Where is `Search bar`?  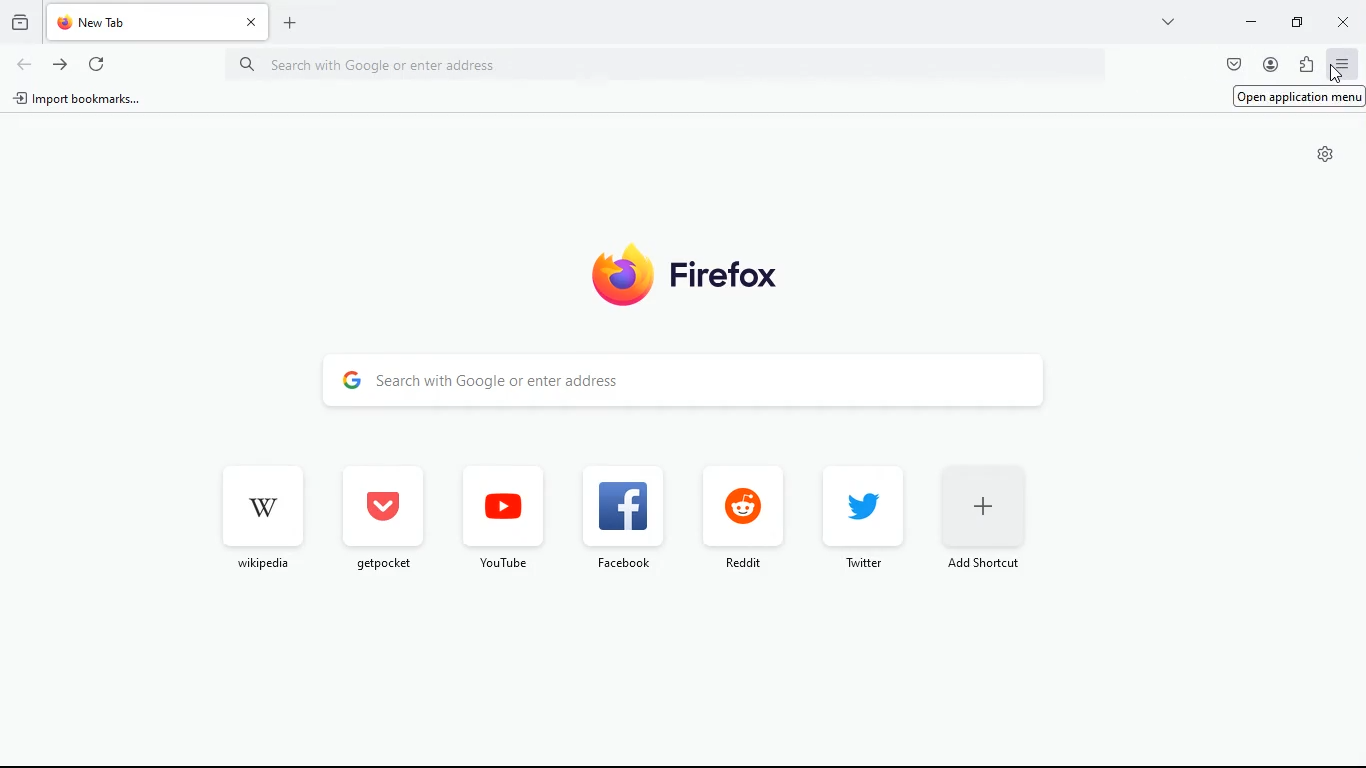
Search bar is located at coordinates (678, 66).